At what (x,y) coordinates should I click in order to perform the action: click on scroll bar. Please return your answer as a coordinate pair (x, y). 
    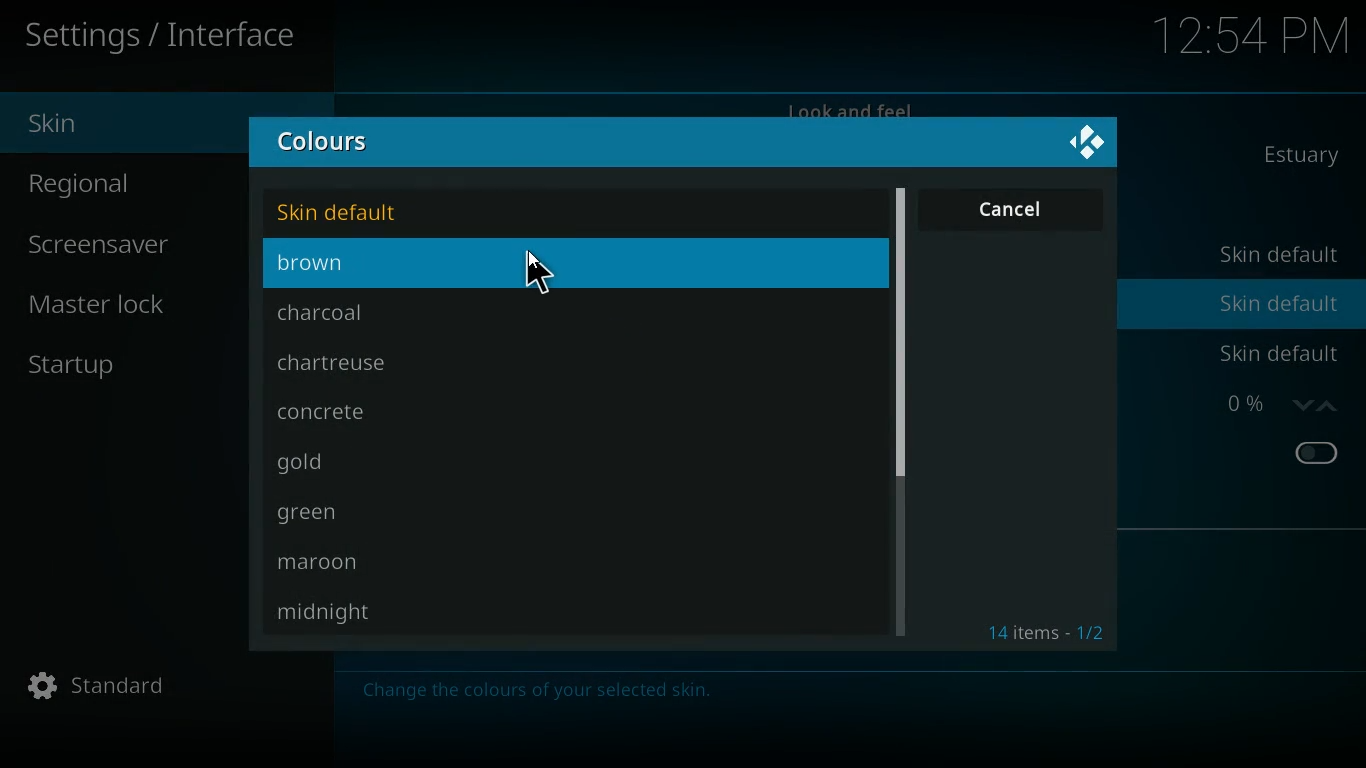
    Looking at the image, I should click on (897, 333).